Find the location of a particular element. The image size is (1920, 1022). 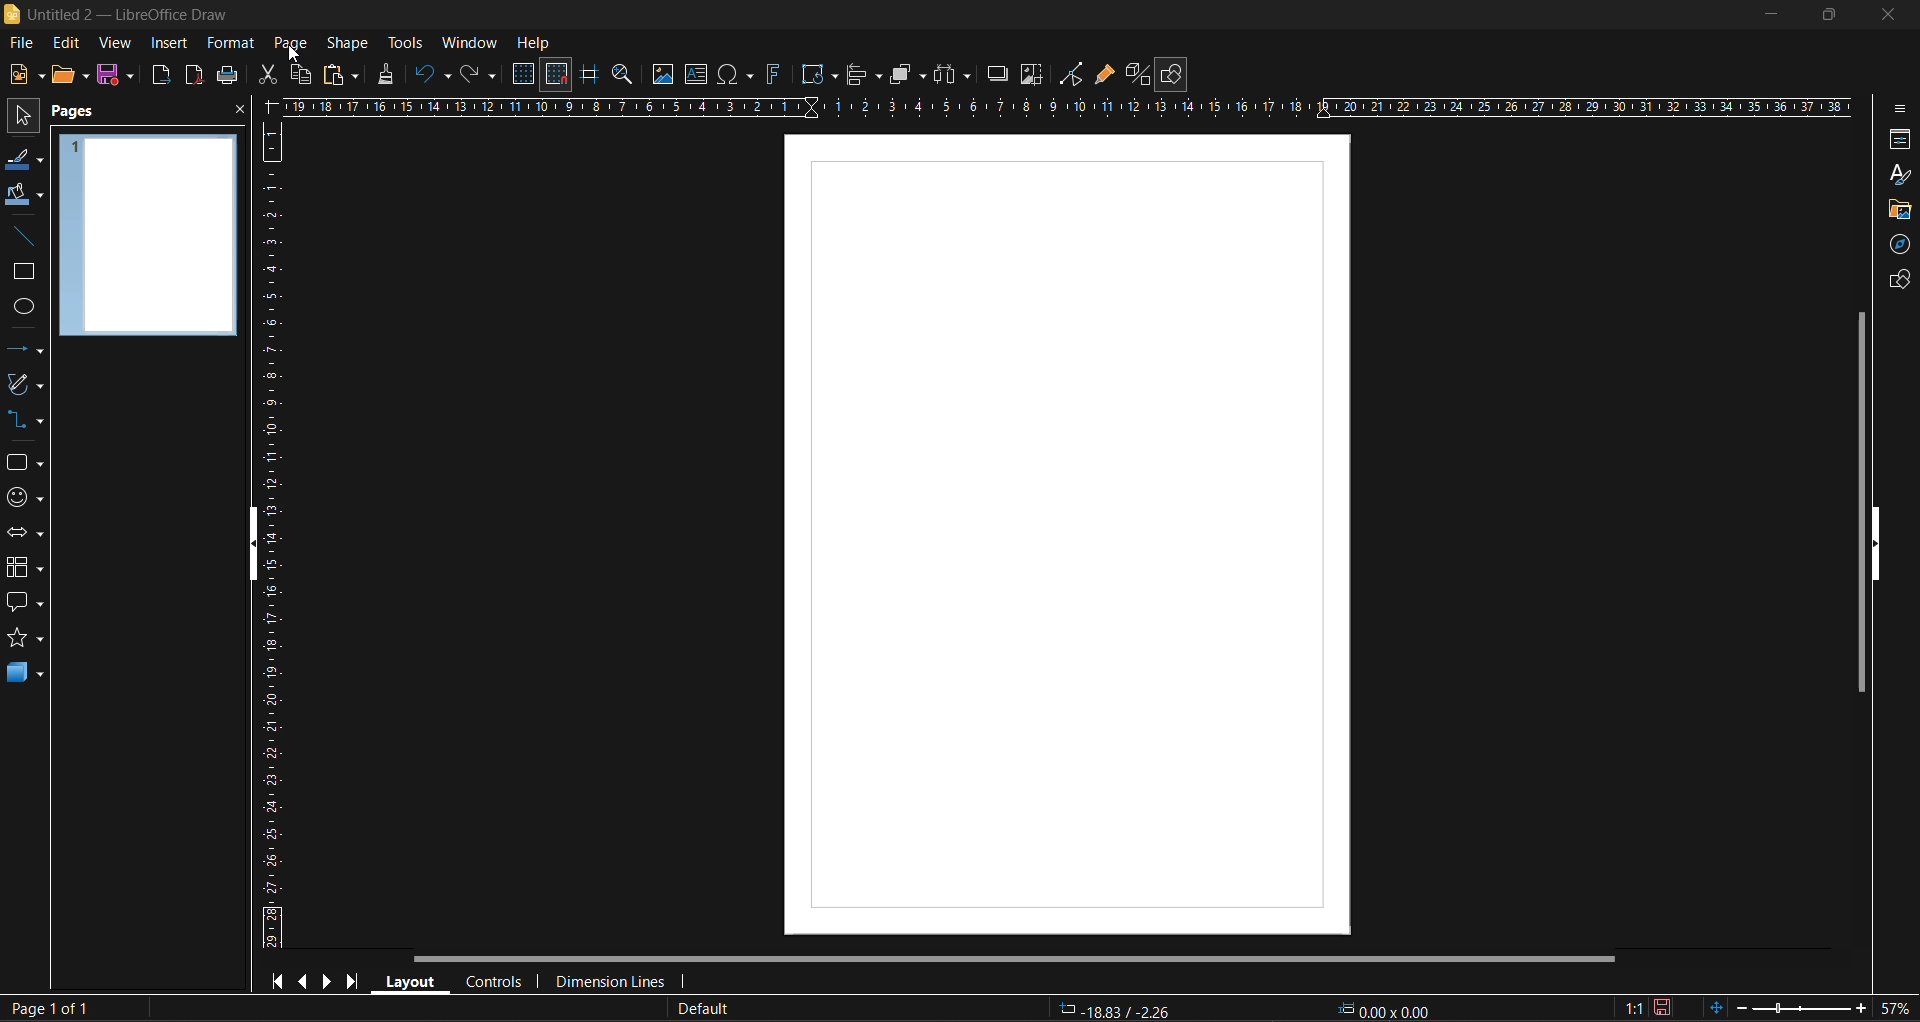

rectangle is located at coordinates (23, 272).